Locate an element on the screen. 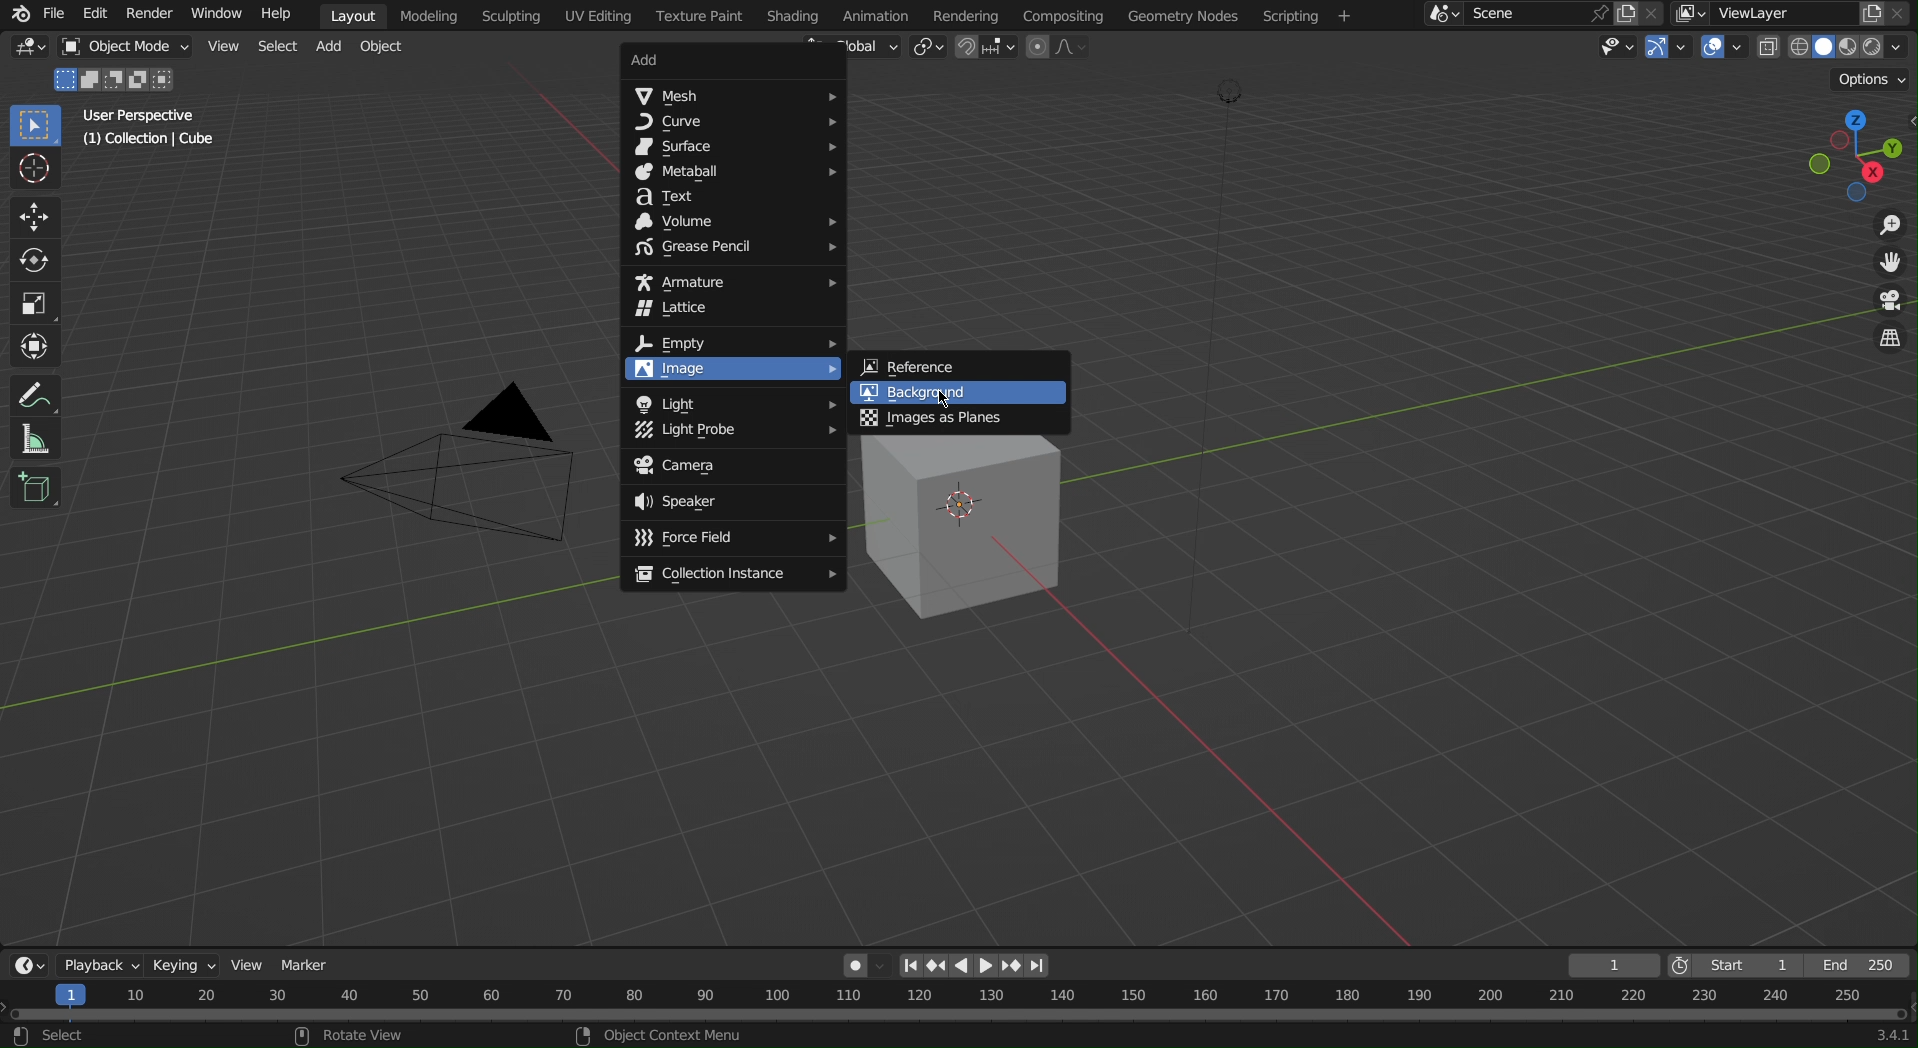  Force Field is located at coordinates (733, 539).